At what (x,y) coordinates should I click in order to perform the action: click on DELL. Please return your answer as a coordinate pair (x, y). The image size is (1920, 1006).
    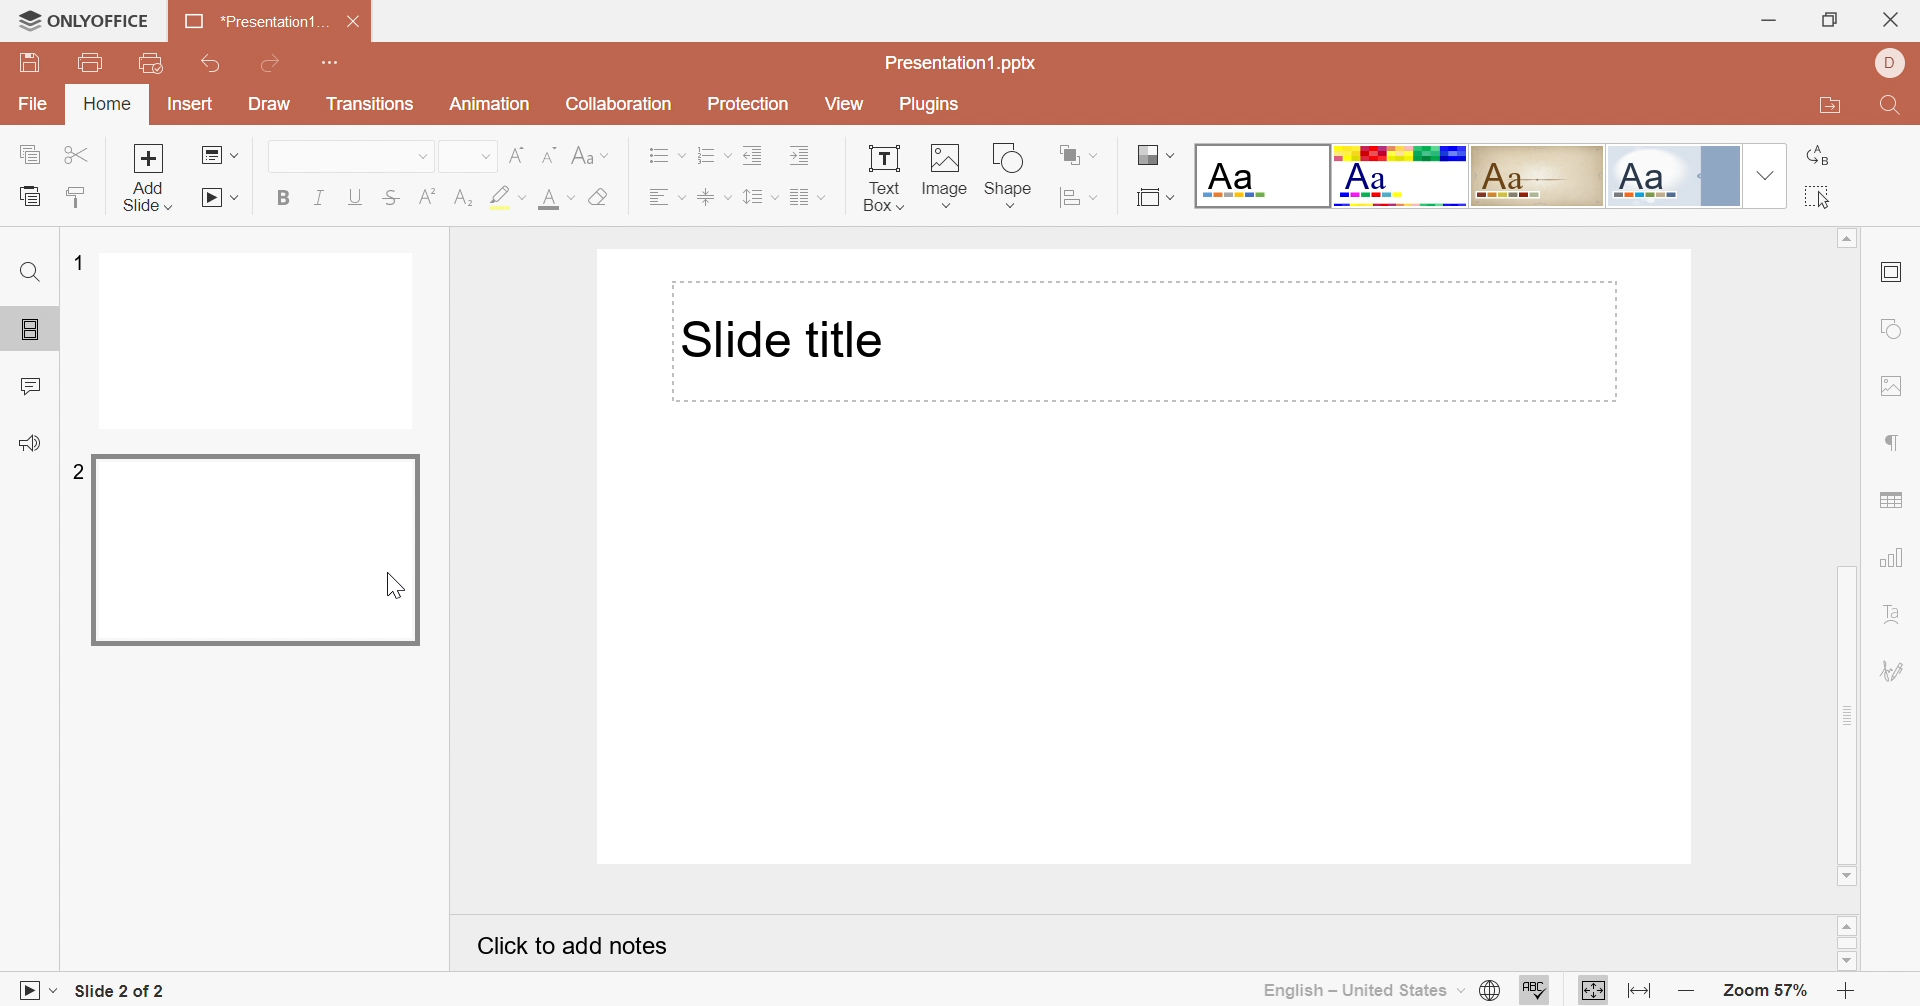
    Looking at the image, I should click on (1891, 64).